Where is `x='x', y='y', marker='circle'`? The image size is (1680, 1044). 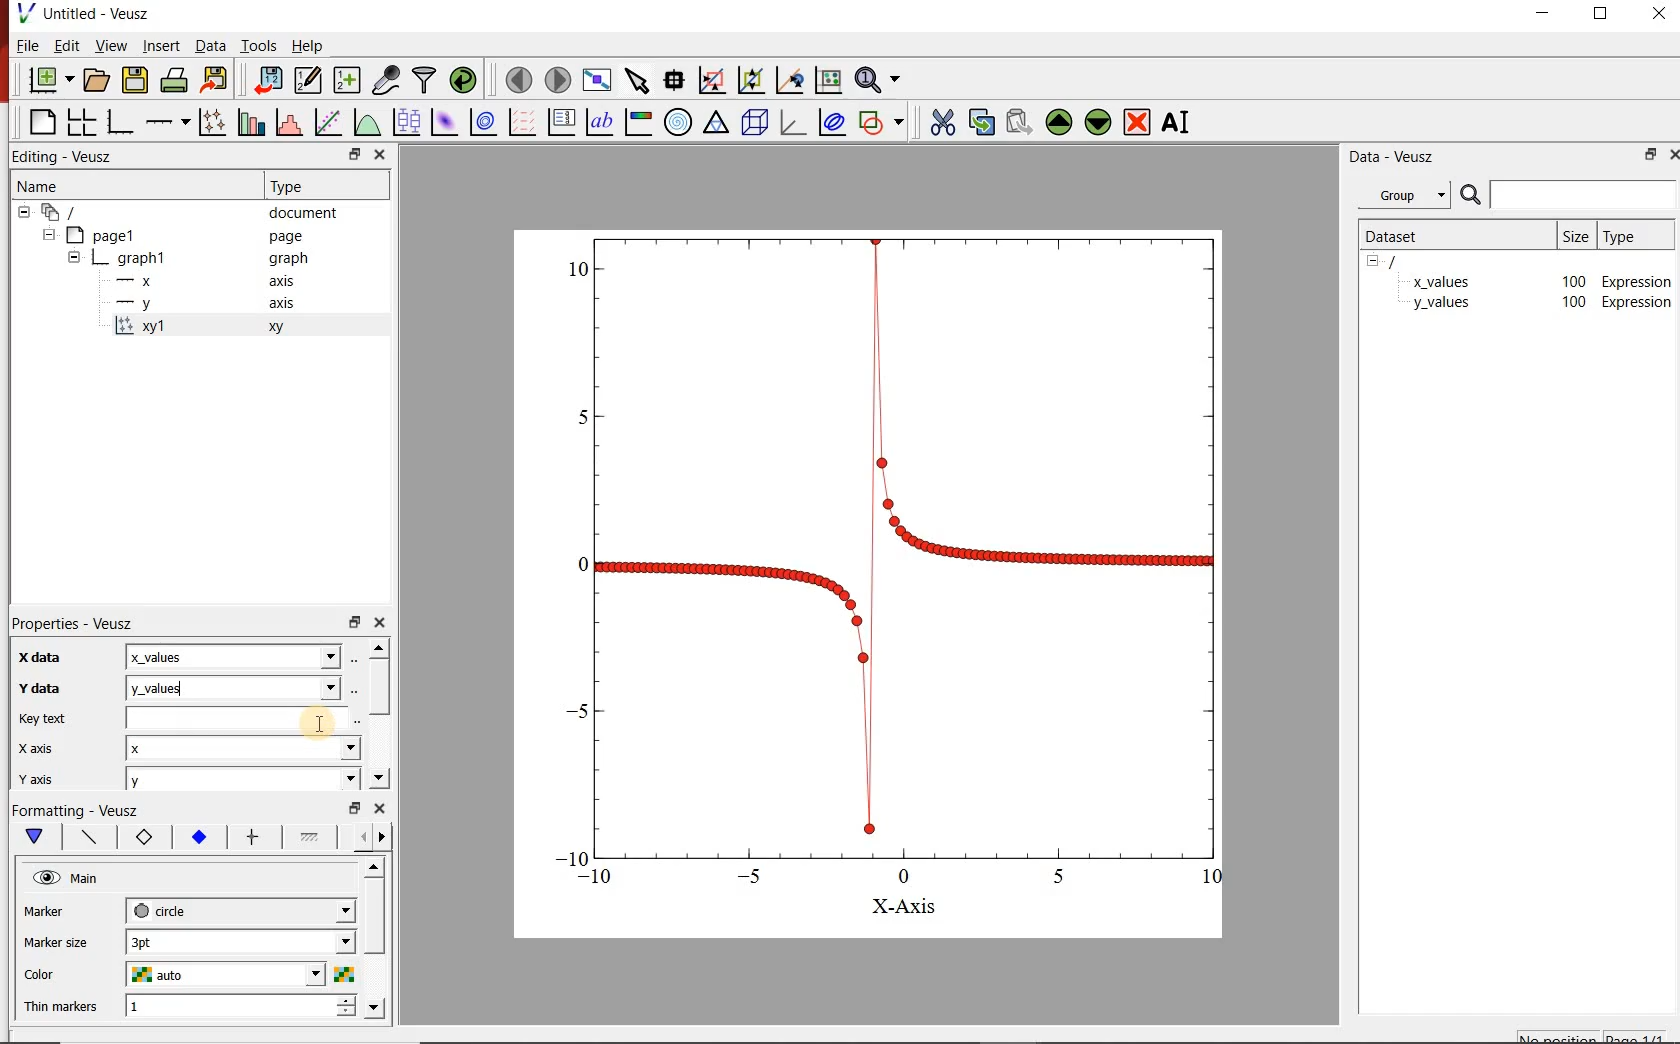 x='x', y='y', marker='circle' is located at coordinates (140, 328).